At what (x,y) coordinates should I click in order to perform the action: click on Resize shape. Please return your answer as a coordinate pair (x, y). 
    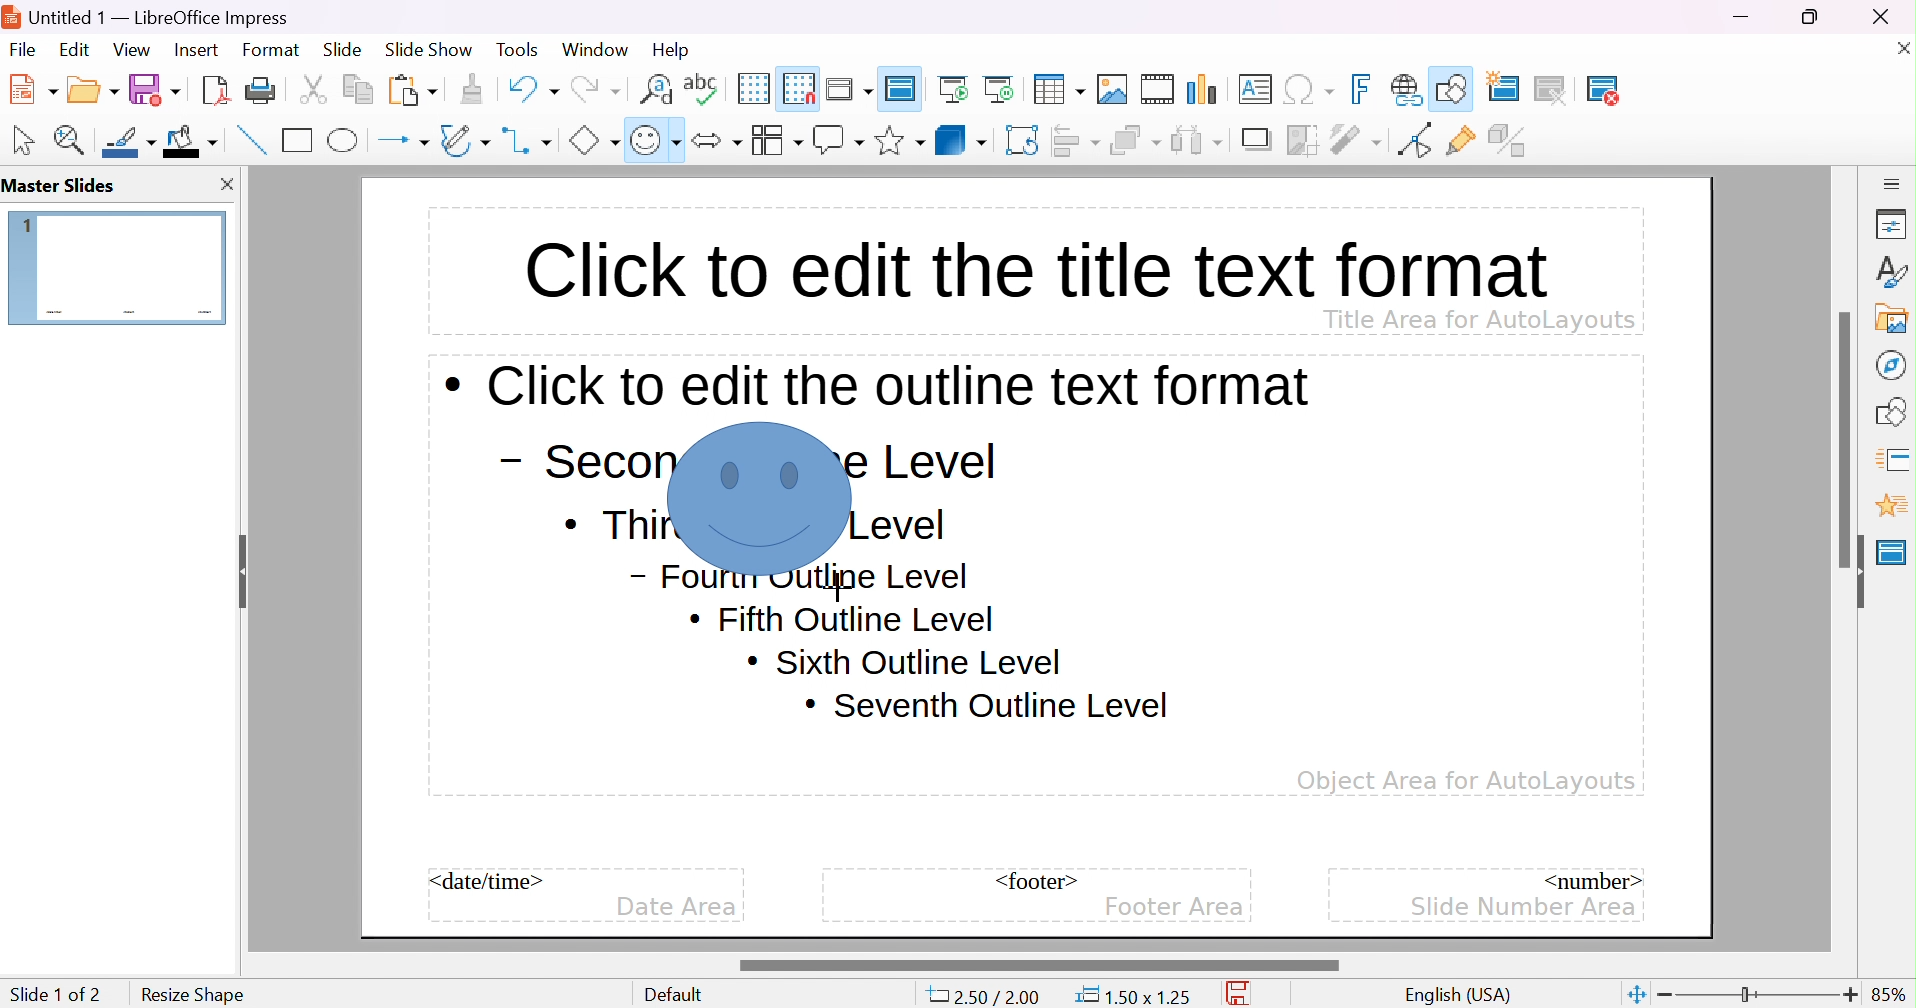
    Looking at the image, I should click on (191, 993).